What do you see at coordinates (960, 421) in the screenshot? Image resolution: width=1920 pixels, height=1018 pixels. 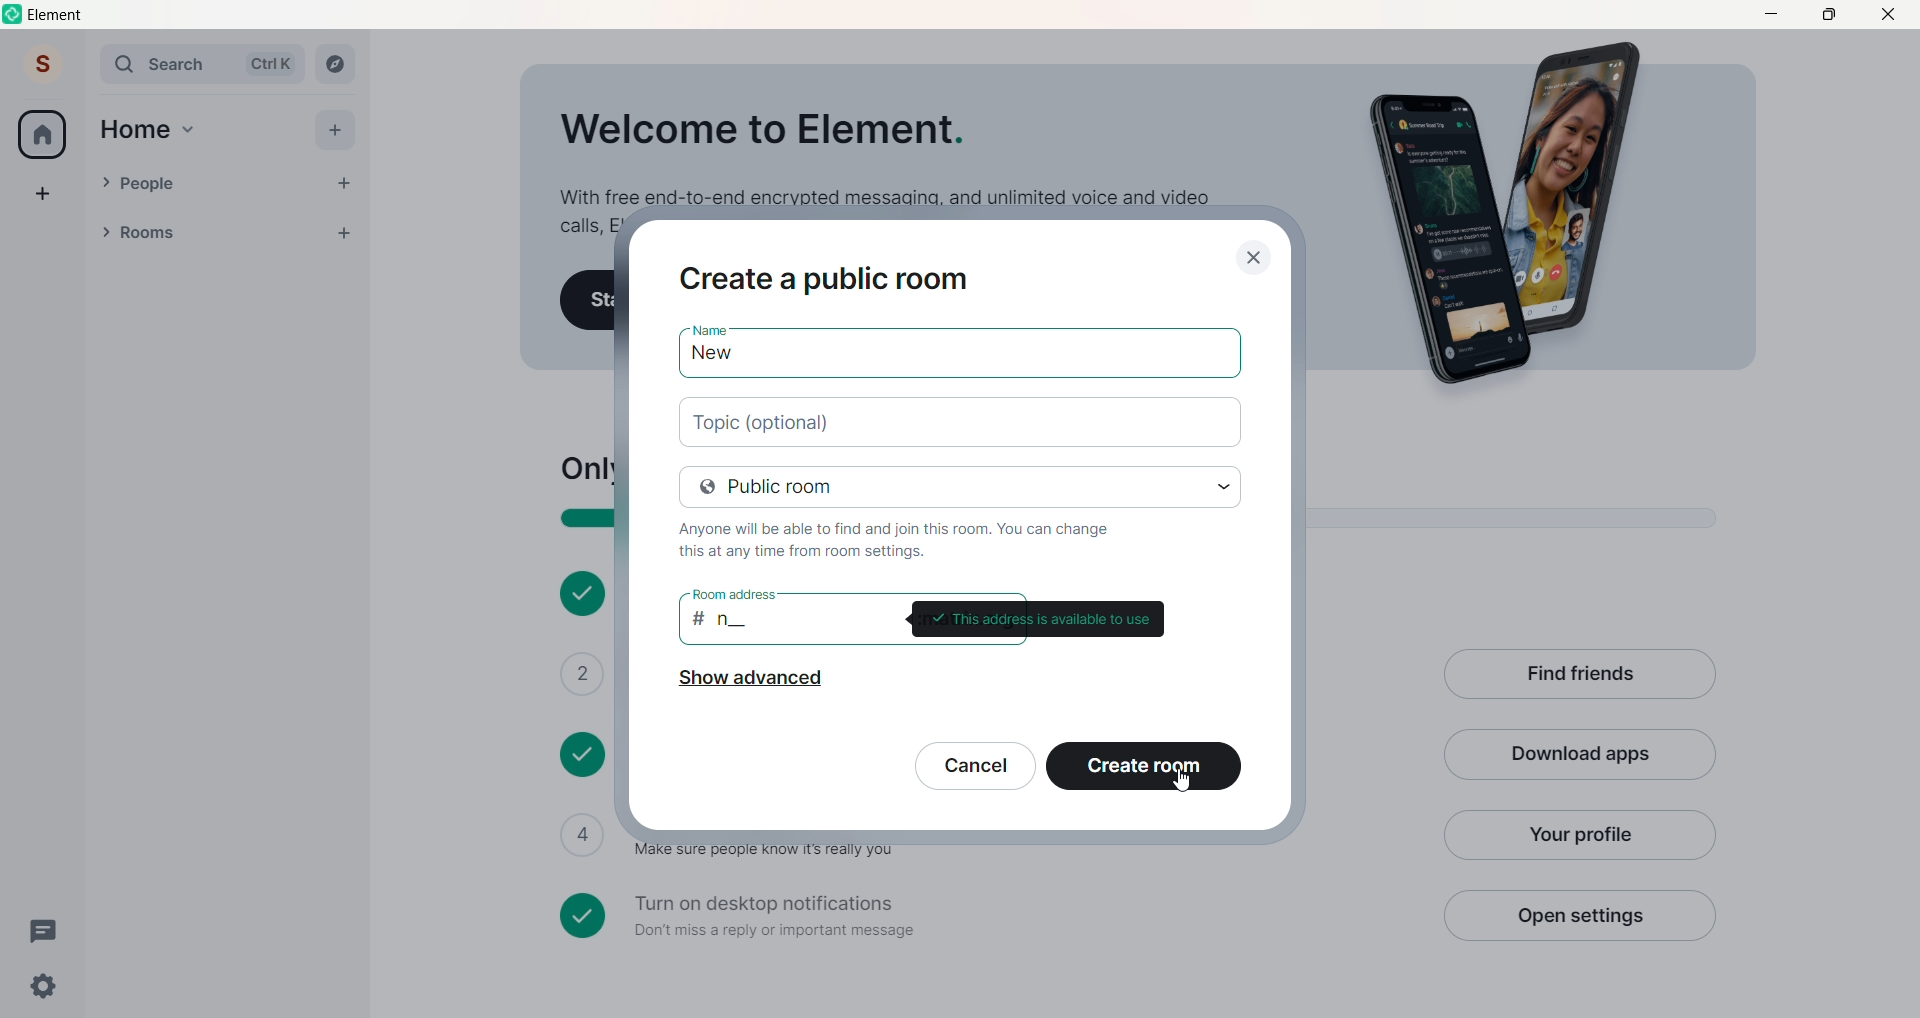 I see `add topic (optional)` at bounding box center [960, 421].